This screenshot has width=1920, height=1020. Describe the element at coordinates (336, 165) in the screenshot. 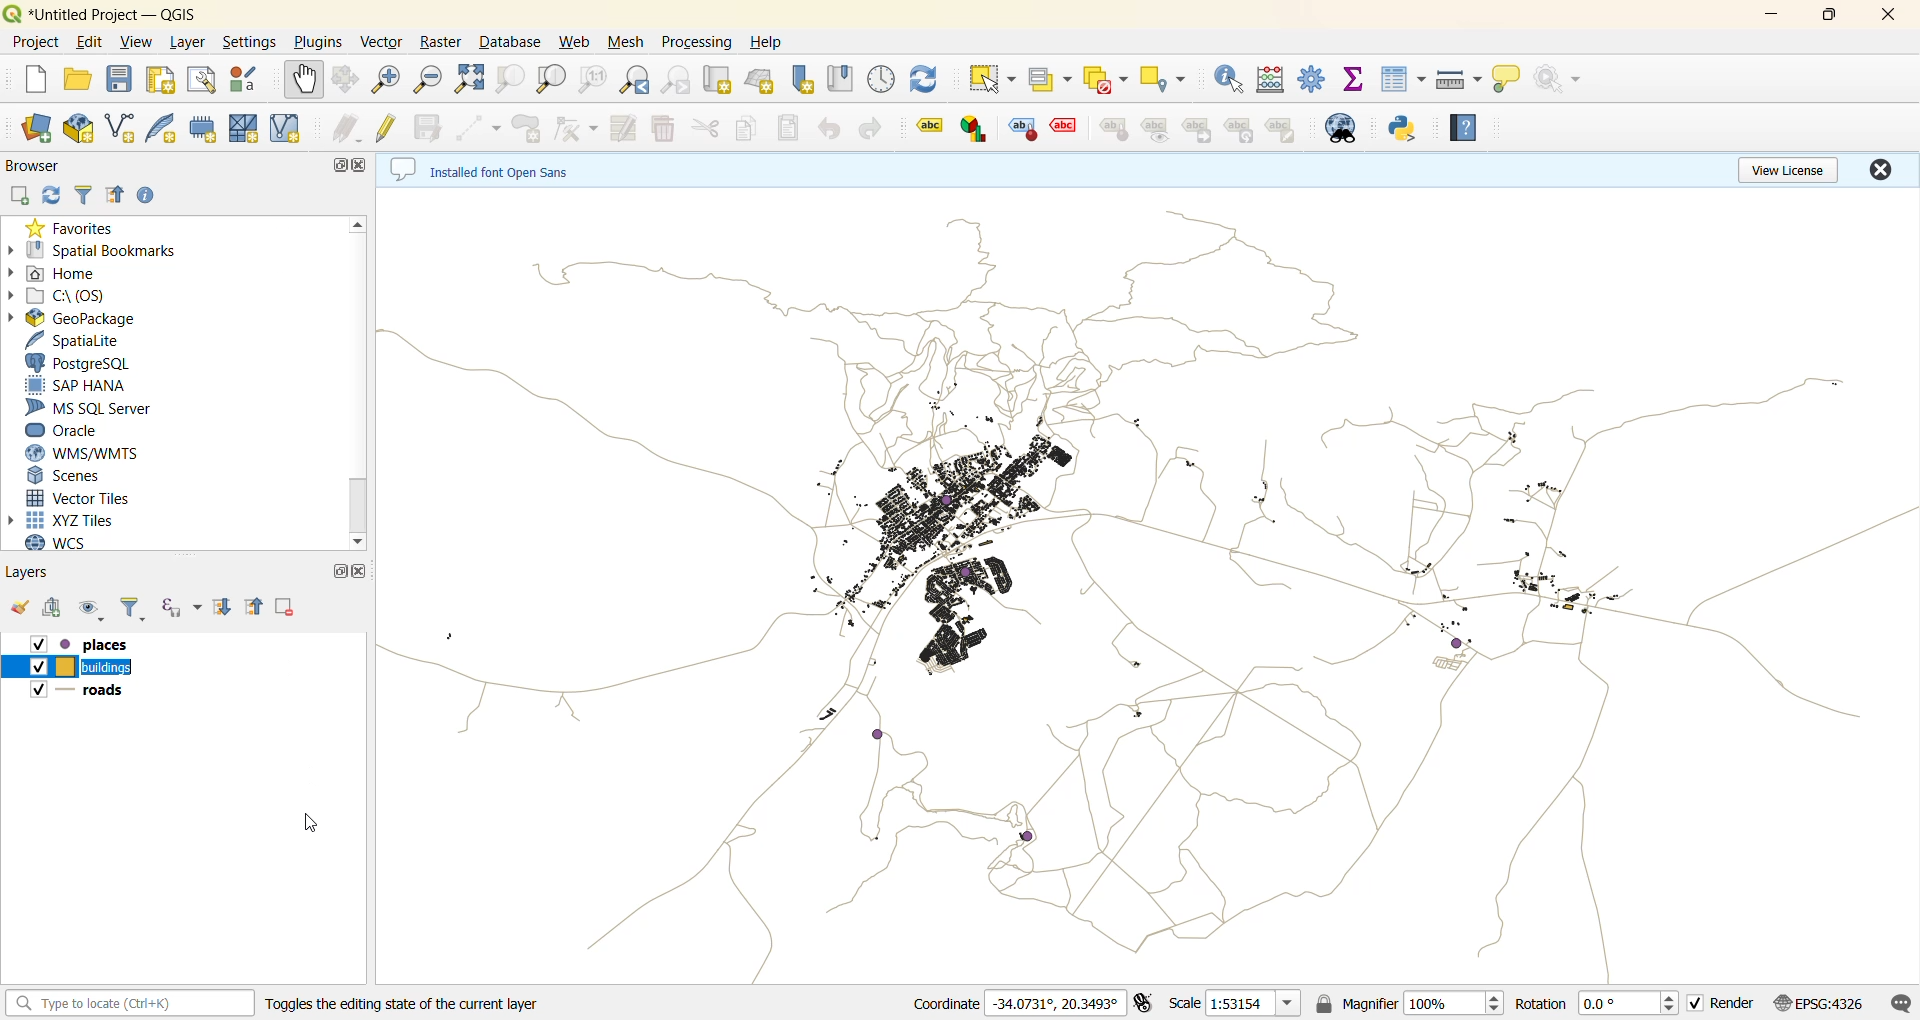

I see `maximize` at that location.